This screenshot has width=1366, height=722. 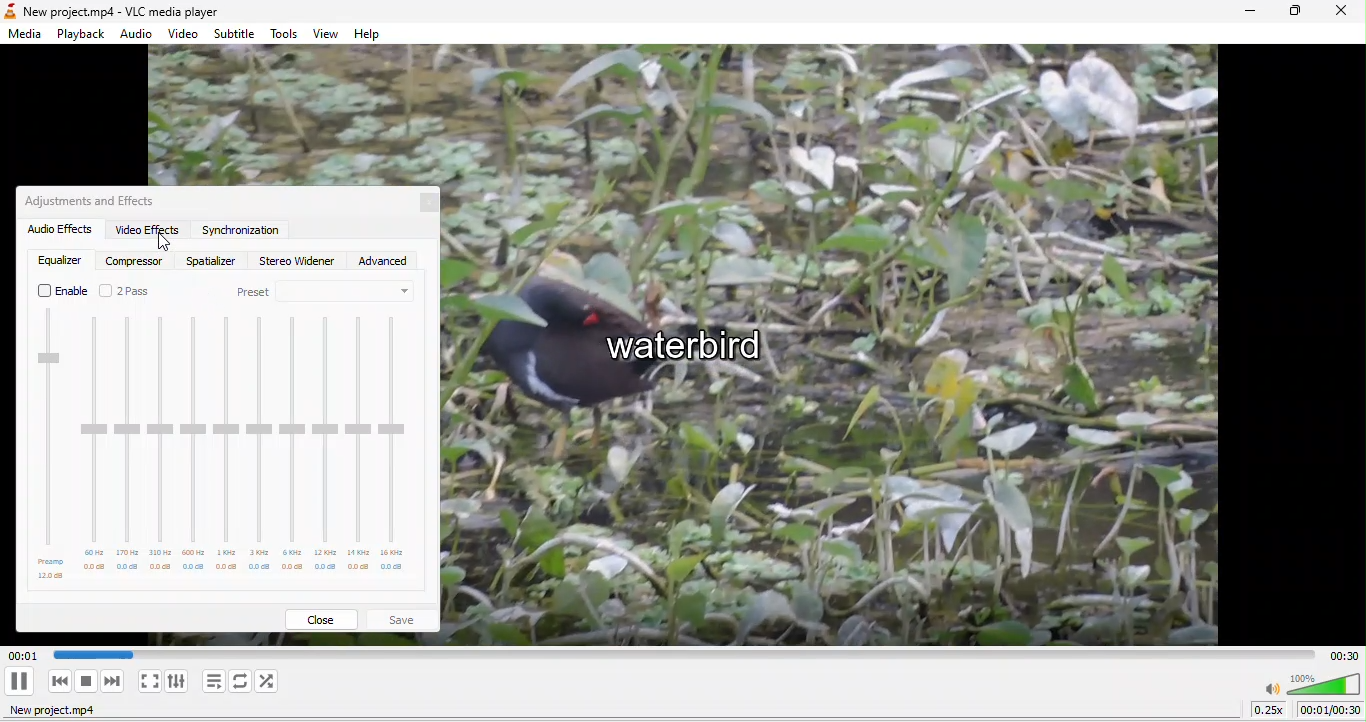 I want to click on 00.01, so click(x=21, y=655).